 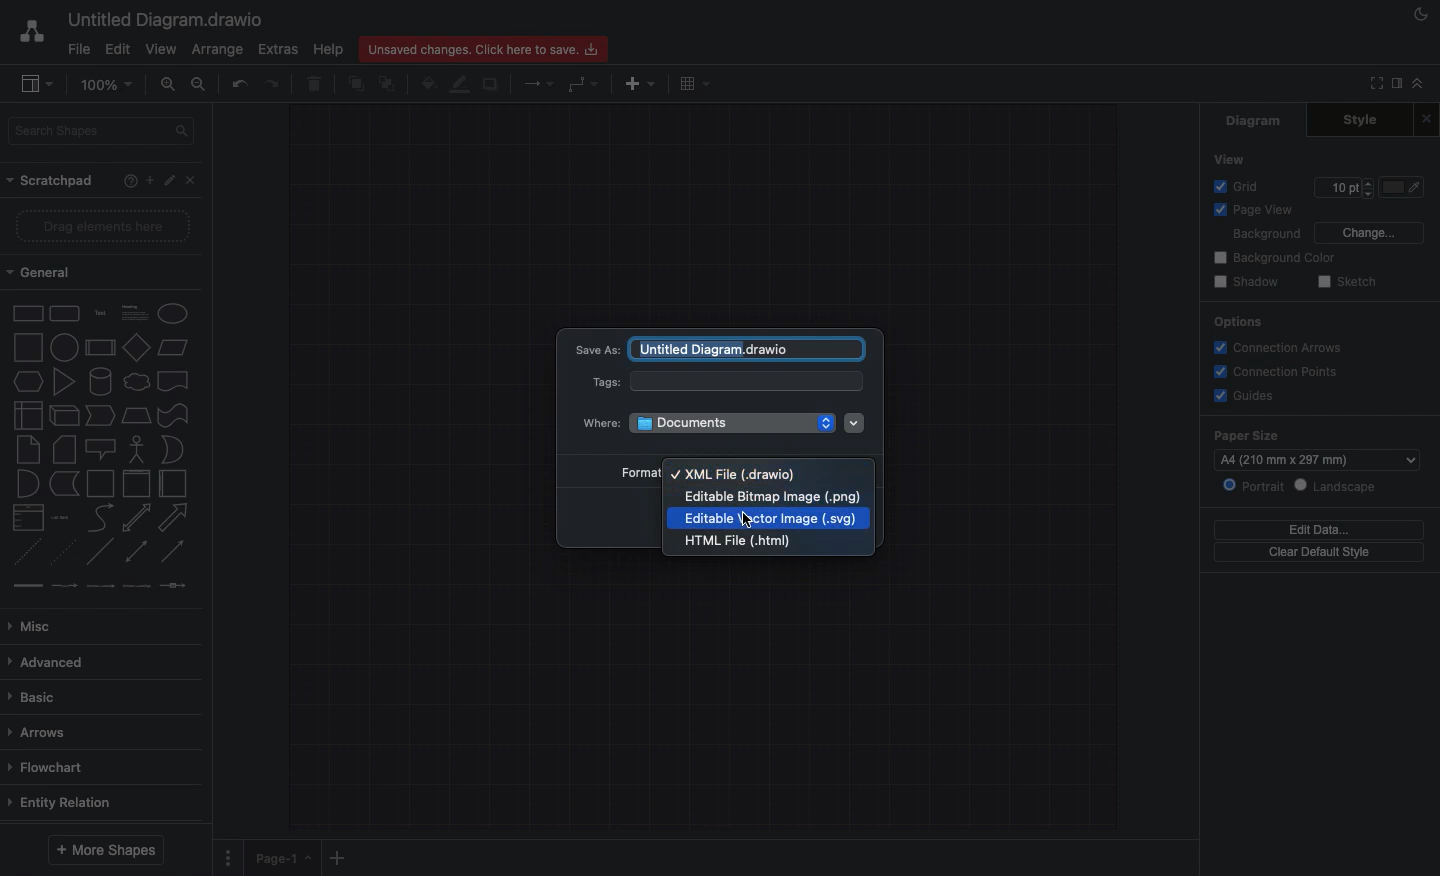 What do you see at coordinates (724, 384) in the screenshot?
I see `Tags` at bounding box center [724, 384].